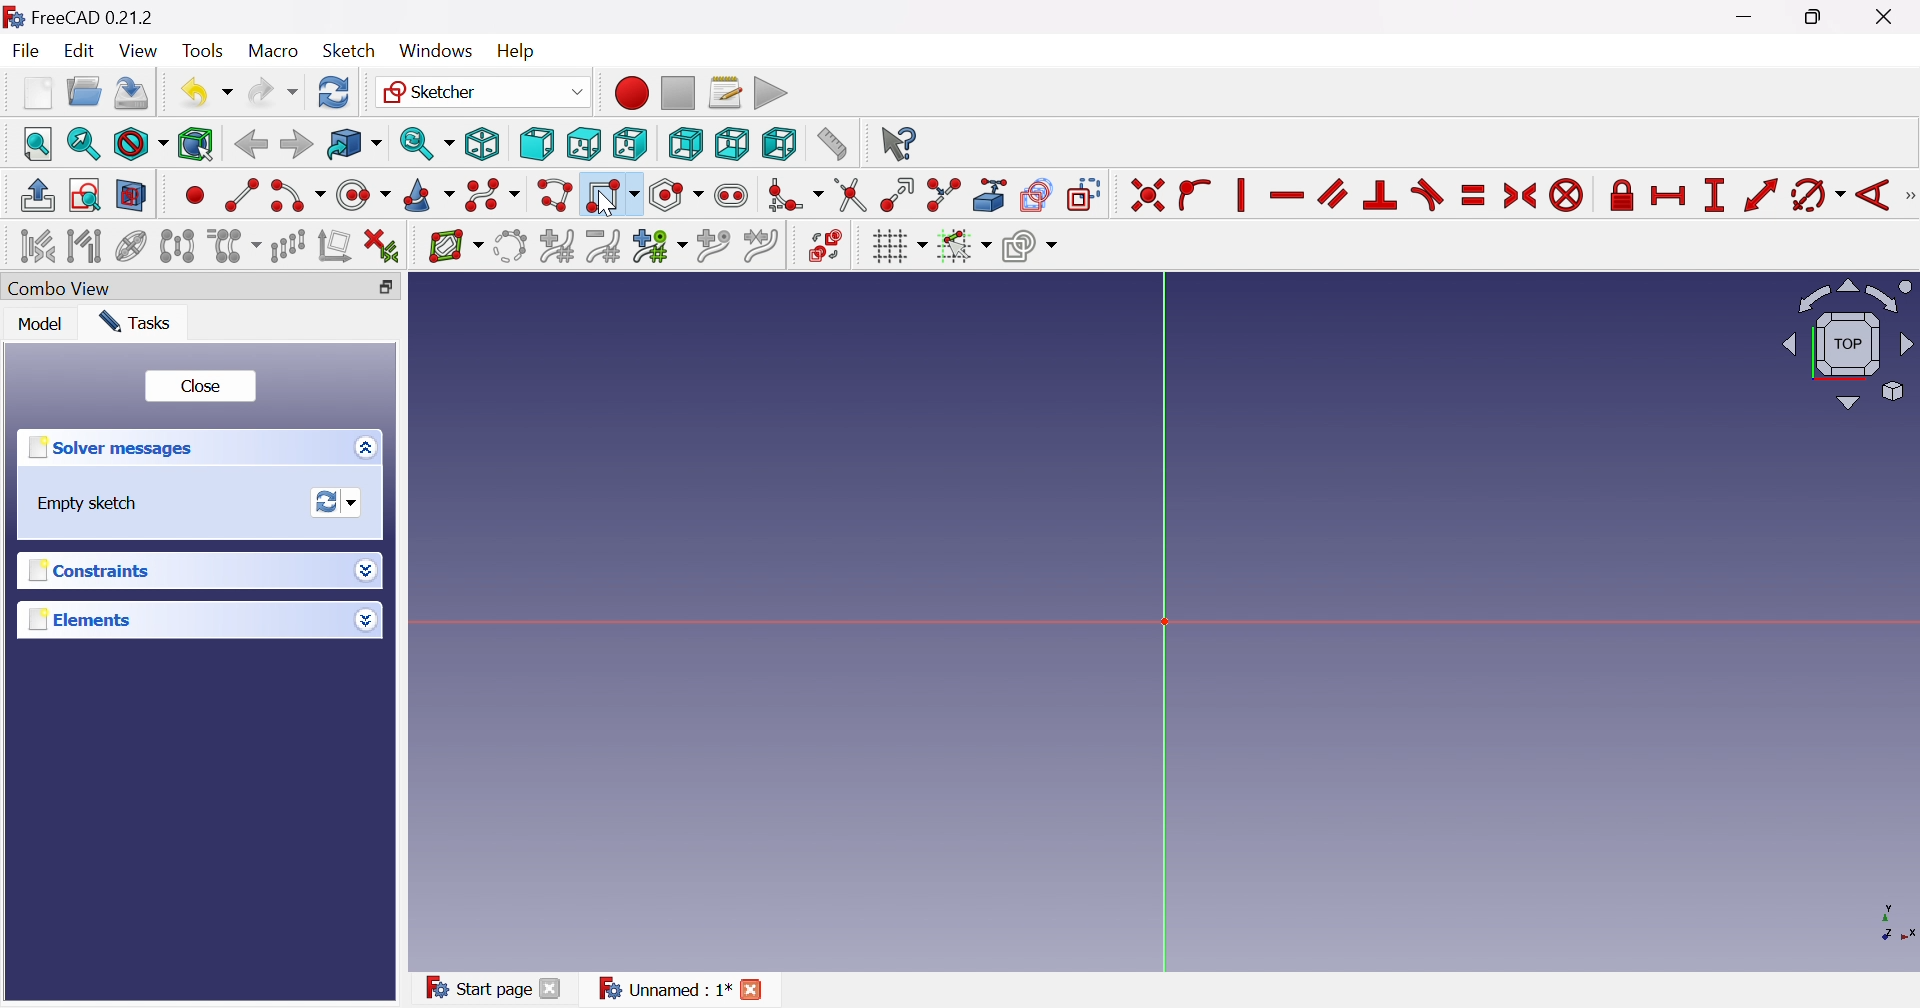  I want to click on Windows, so click(436, 51).